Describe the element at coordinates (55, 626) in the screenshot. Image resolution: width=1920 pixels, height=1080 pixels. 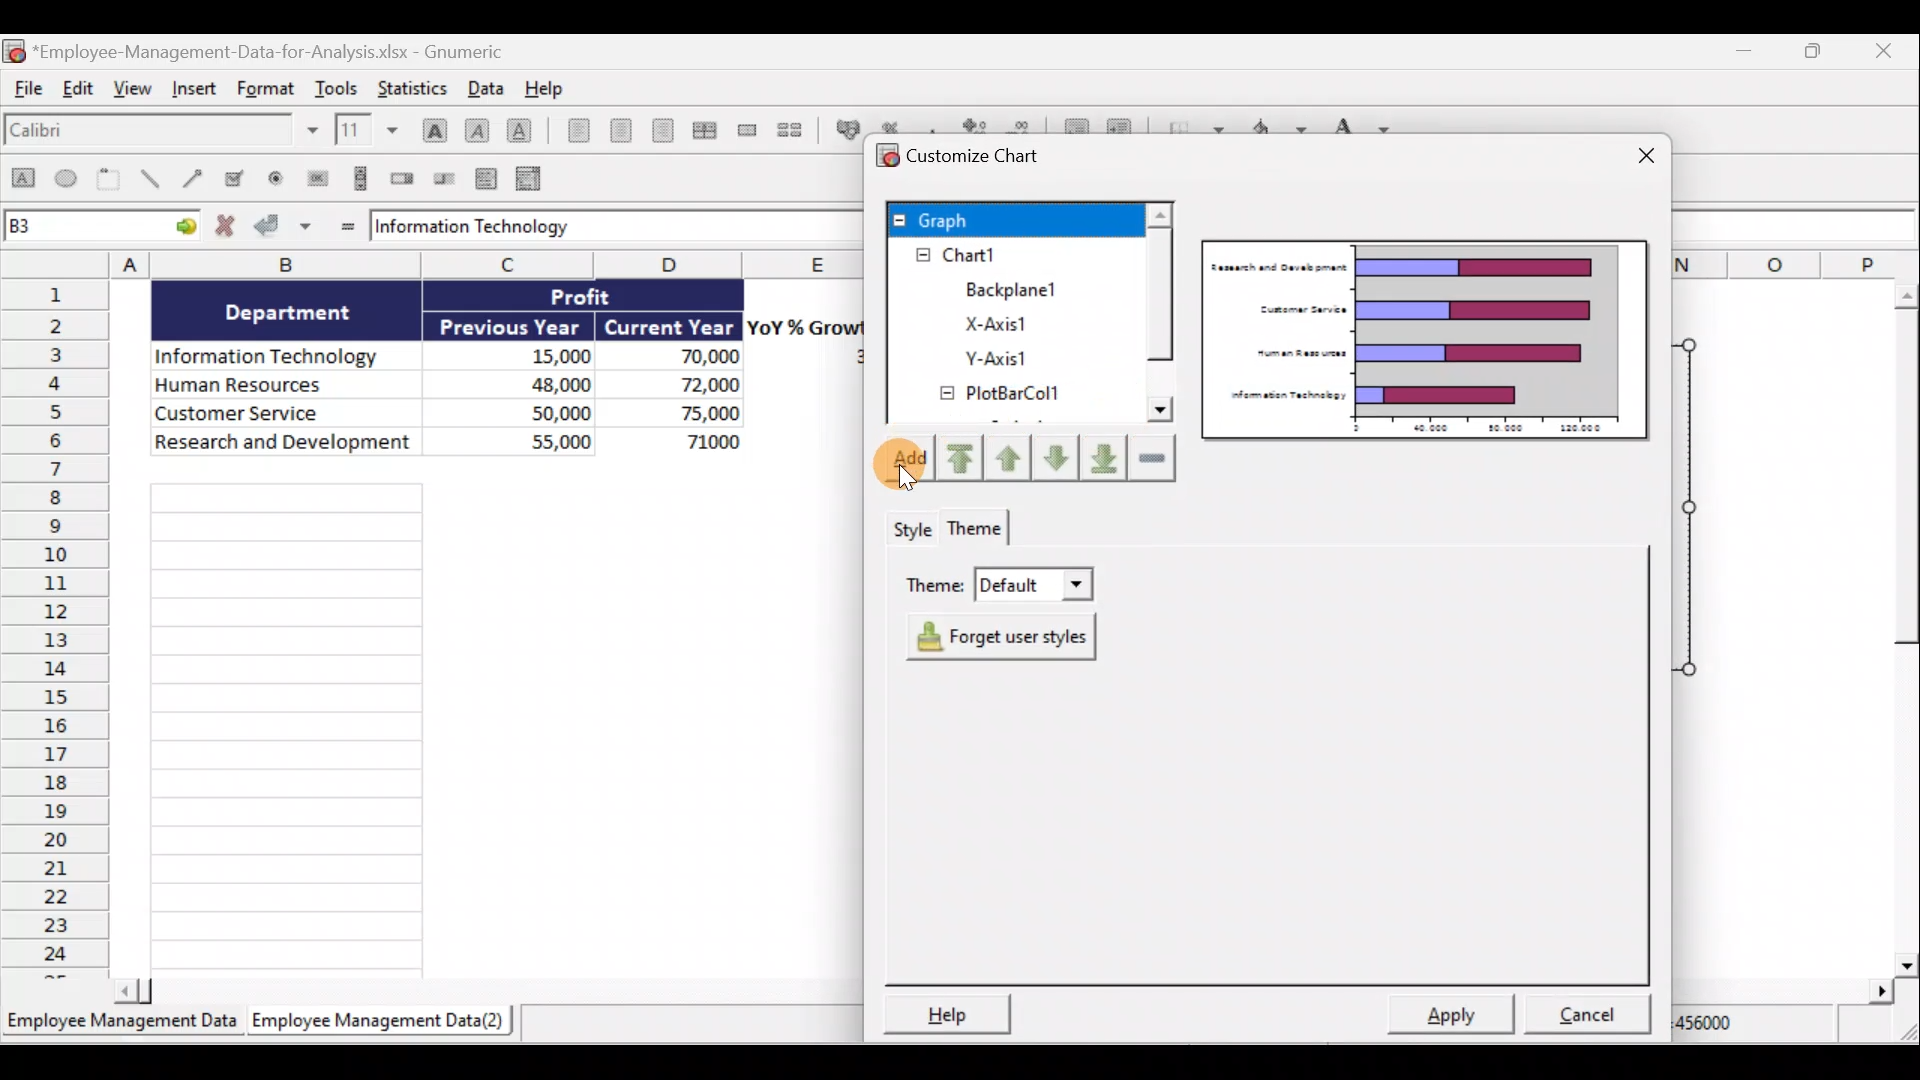
I see `Rows` at that location.